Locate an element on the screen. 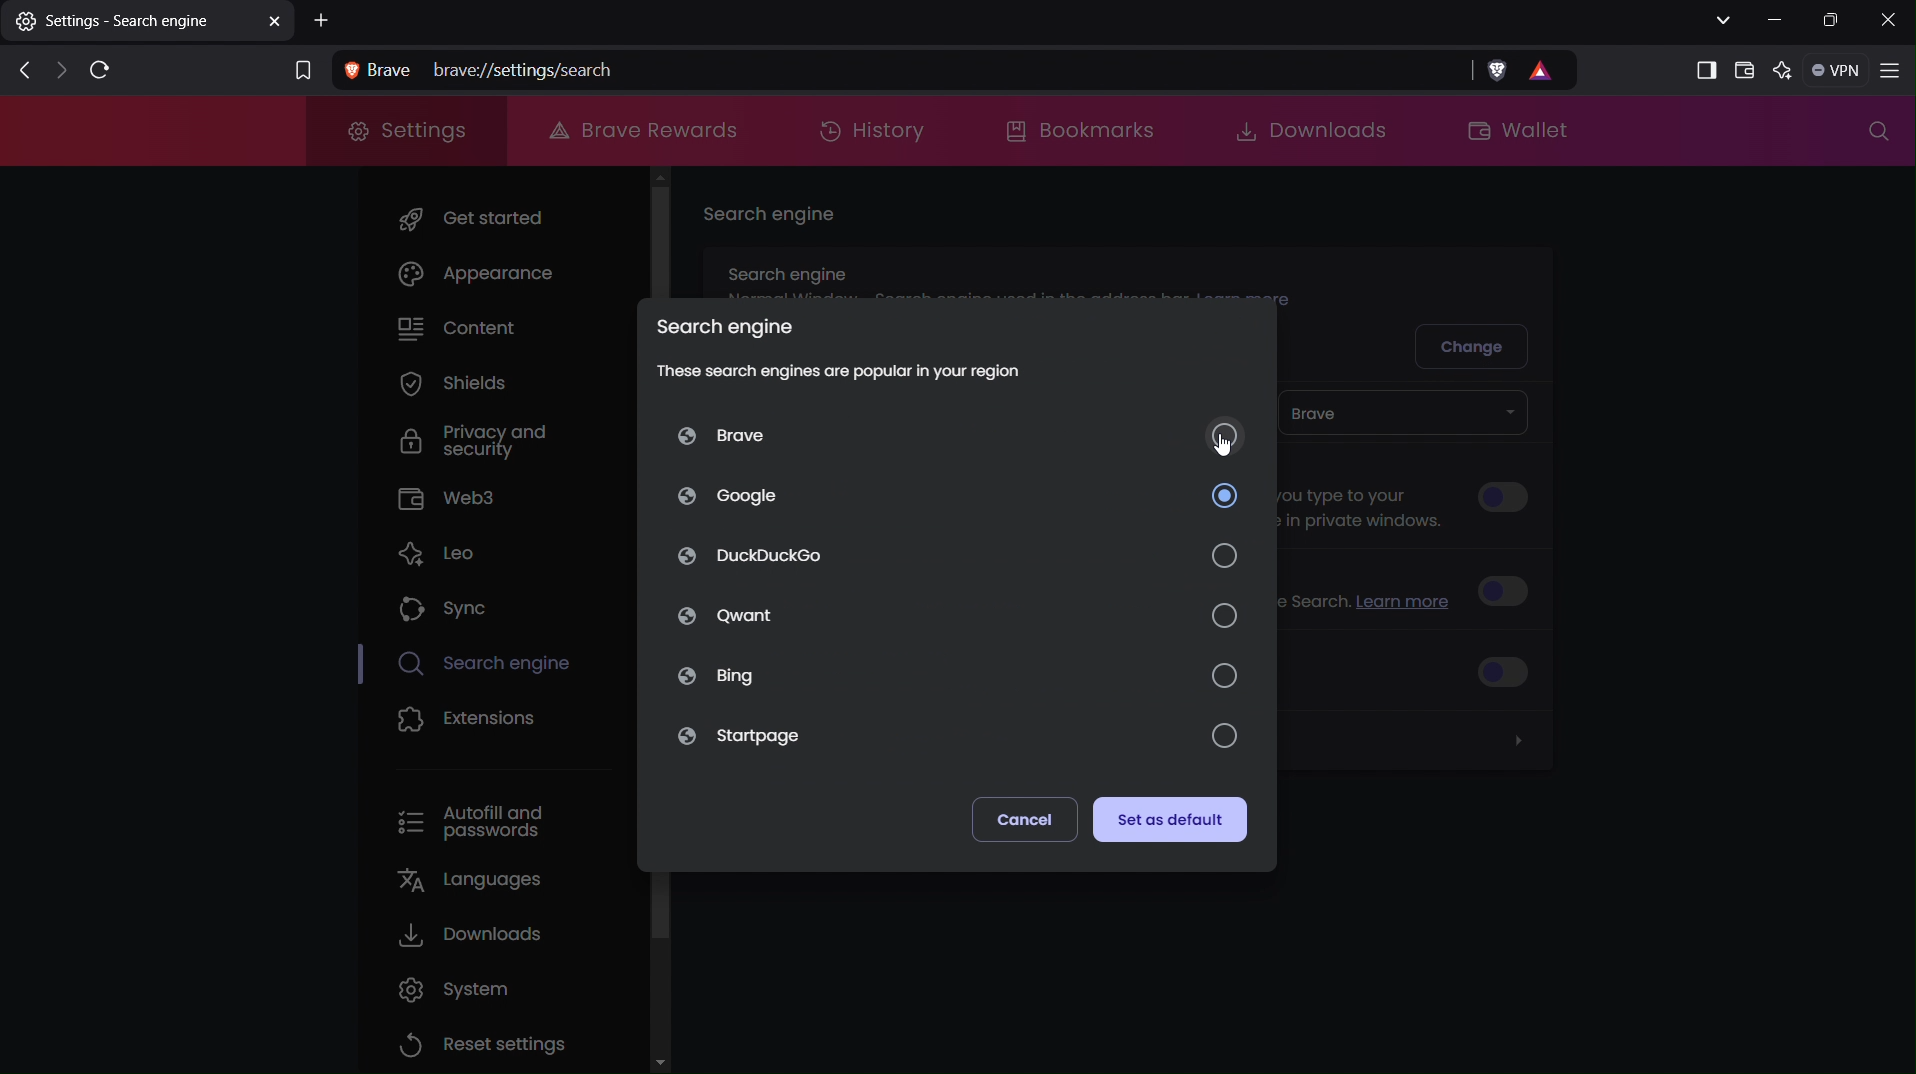  Bookmark is located at coordinates (300, 68).